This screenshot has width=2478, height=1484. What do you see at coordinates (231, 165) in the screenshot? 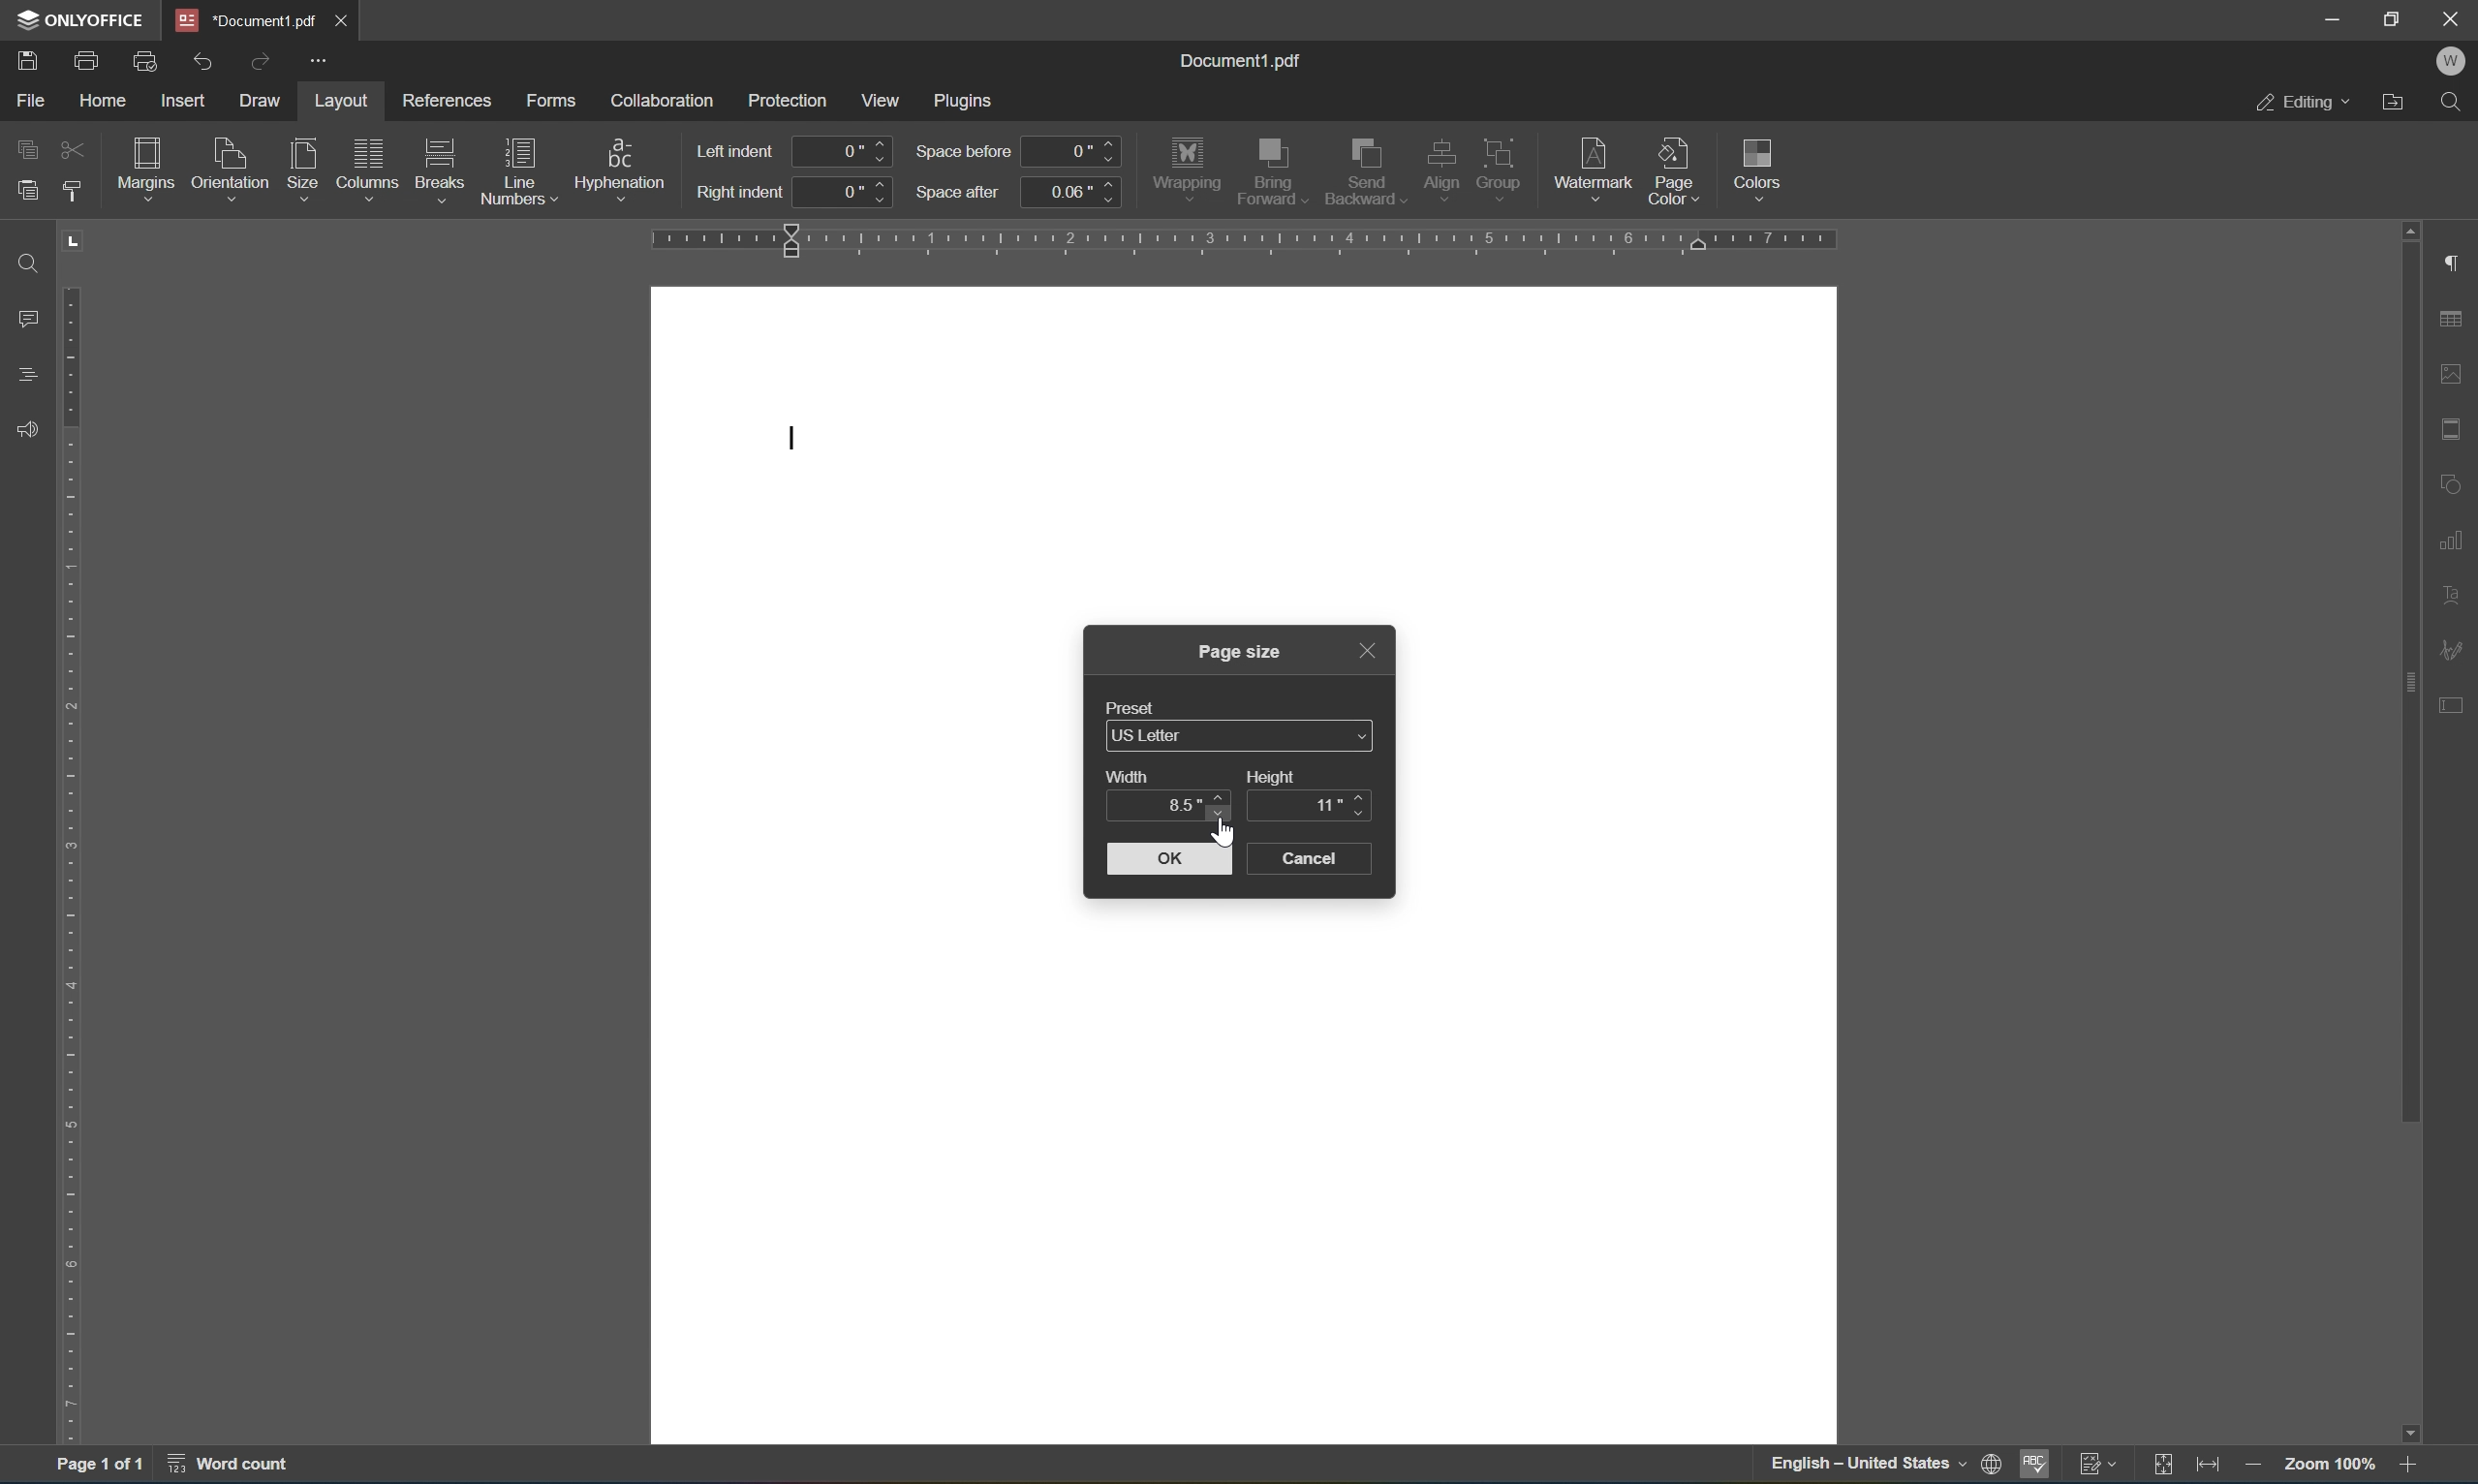
I see `orientation` at bounding box center [231, 165].